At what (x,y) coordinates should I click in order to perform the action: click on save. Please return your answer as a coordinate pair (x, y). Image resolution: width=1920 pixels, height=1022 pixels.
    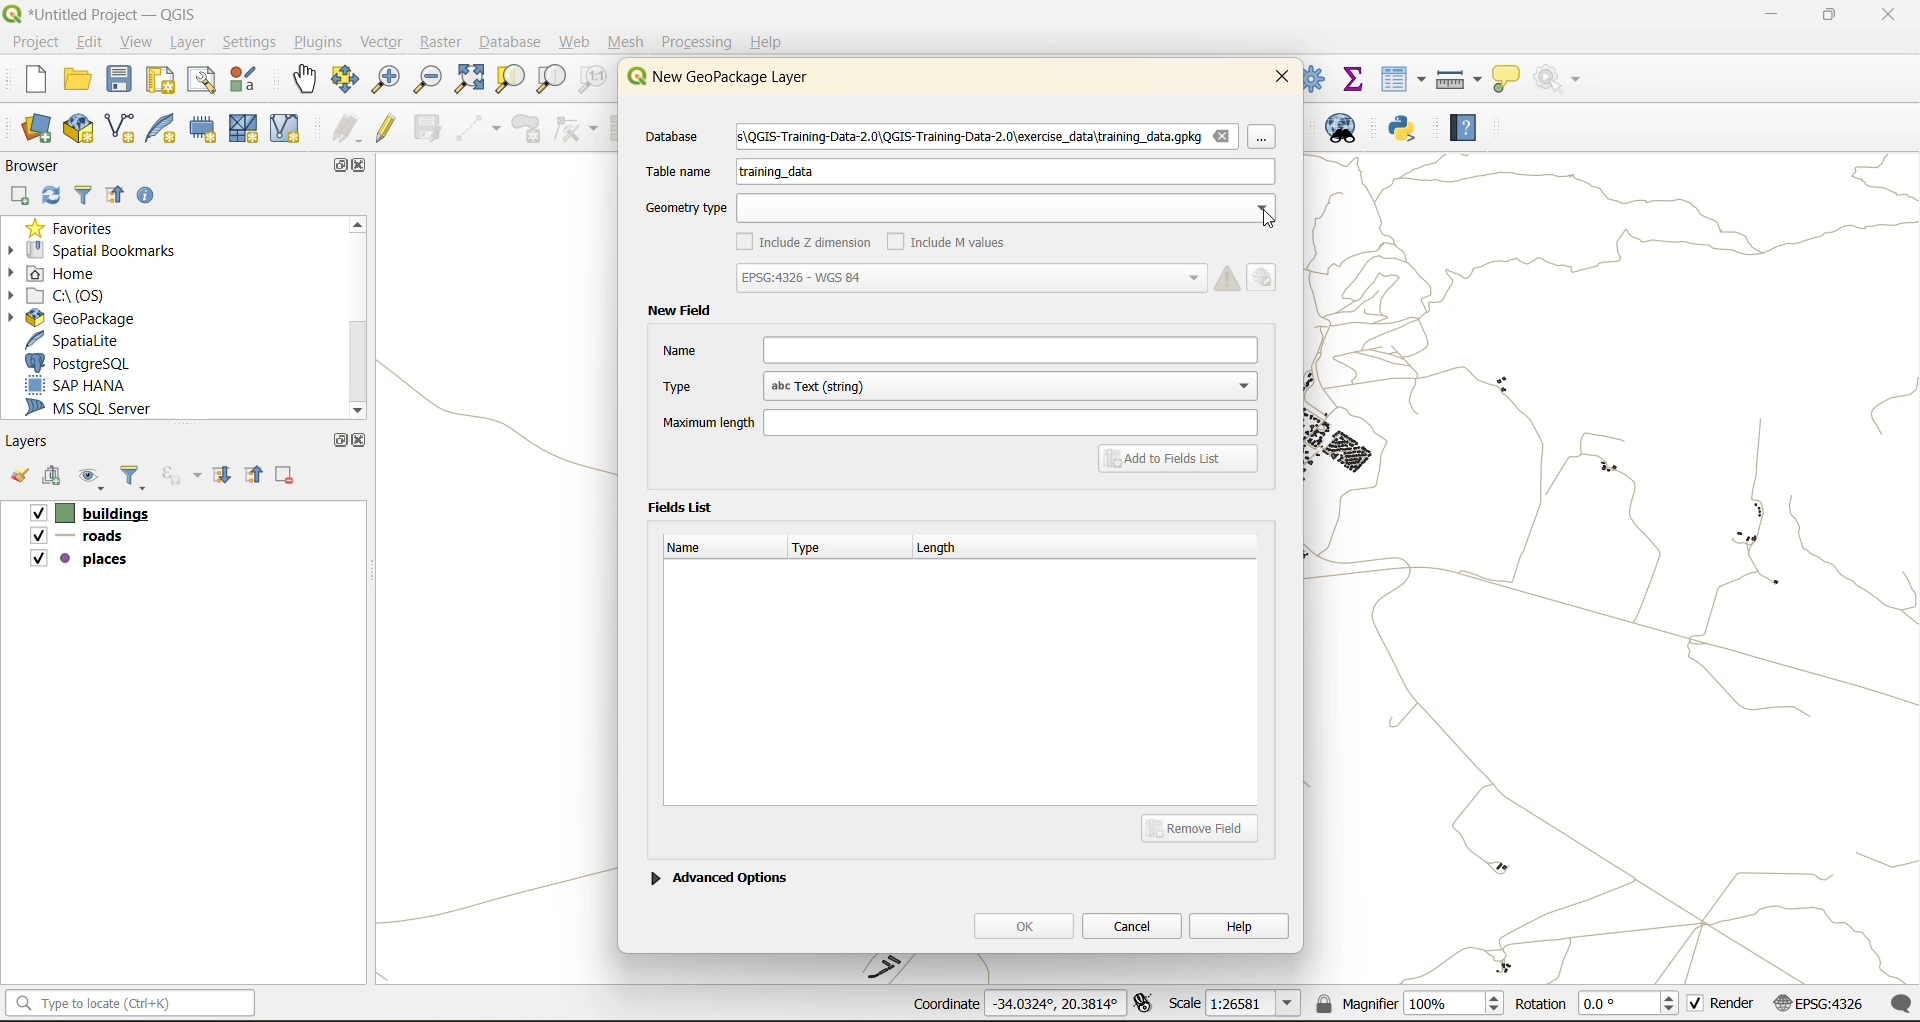
    Looking at the image, I should click on (121, 84).